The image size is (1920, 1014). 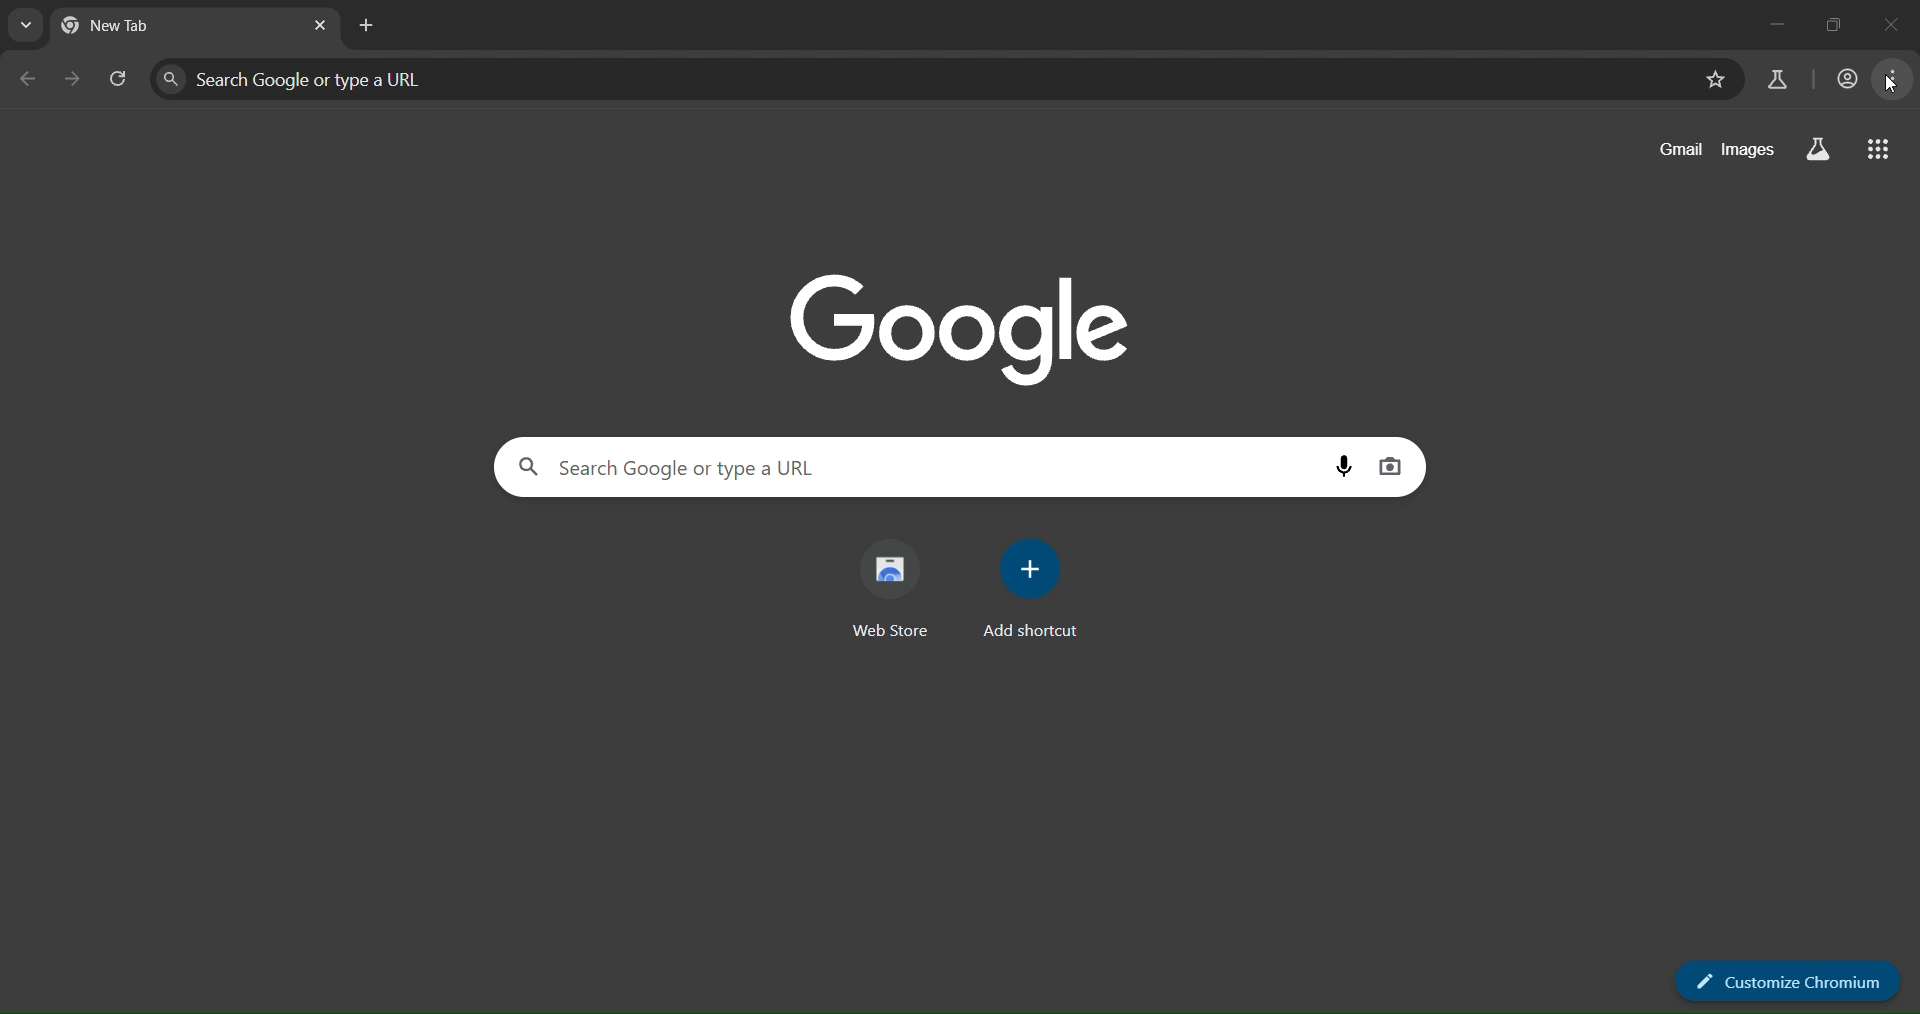 What do you see at coordinates (889, 584) in the screenshot?
I see `web store` at bounding box center [889, 584].